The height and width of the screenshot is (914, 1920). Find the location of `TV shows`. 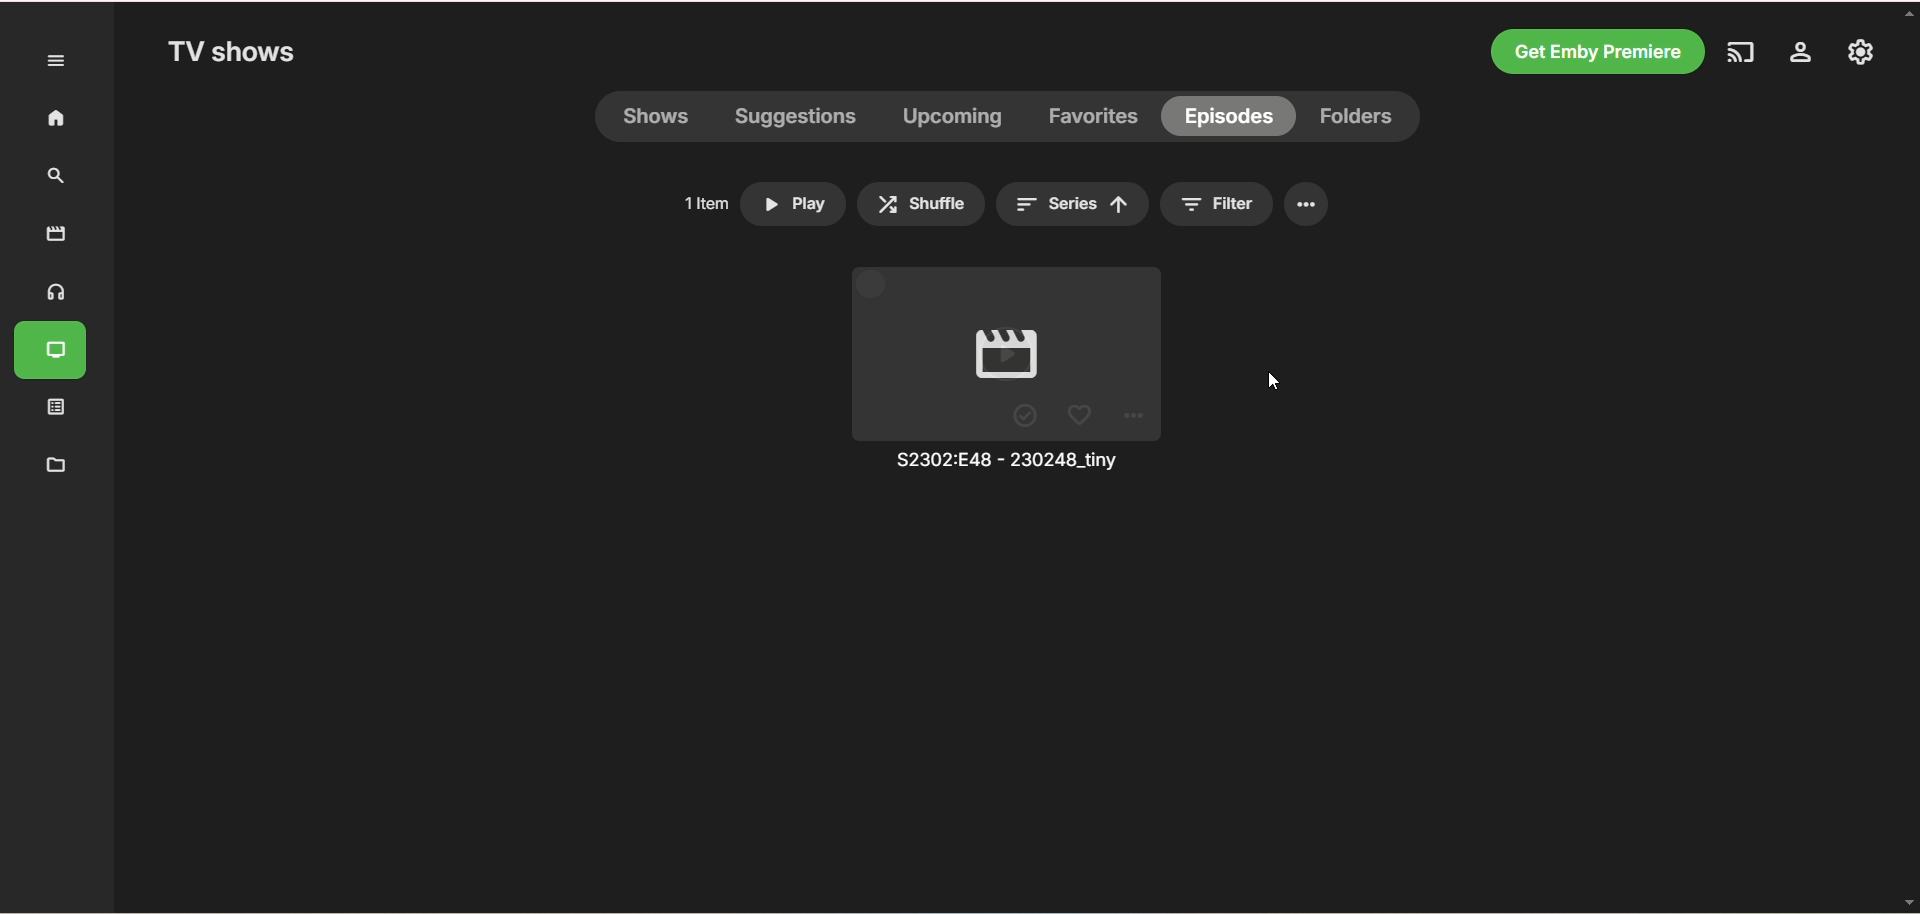

TV shows is located at coordinates (58, 352).